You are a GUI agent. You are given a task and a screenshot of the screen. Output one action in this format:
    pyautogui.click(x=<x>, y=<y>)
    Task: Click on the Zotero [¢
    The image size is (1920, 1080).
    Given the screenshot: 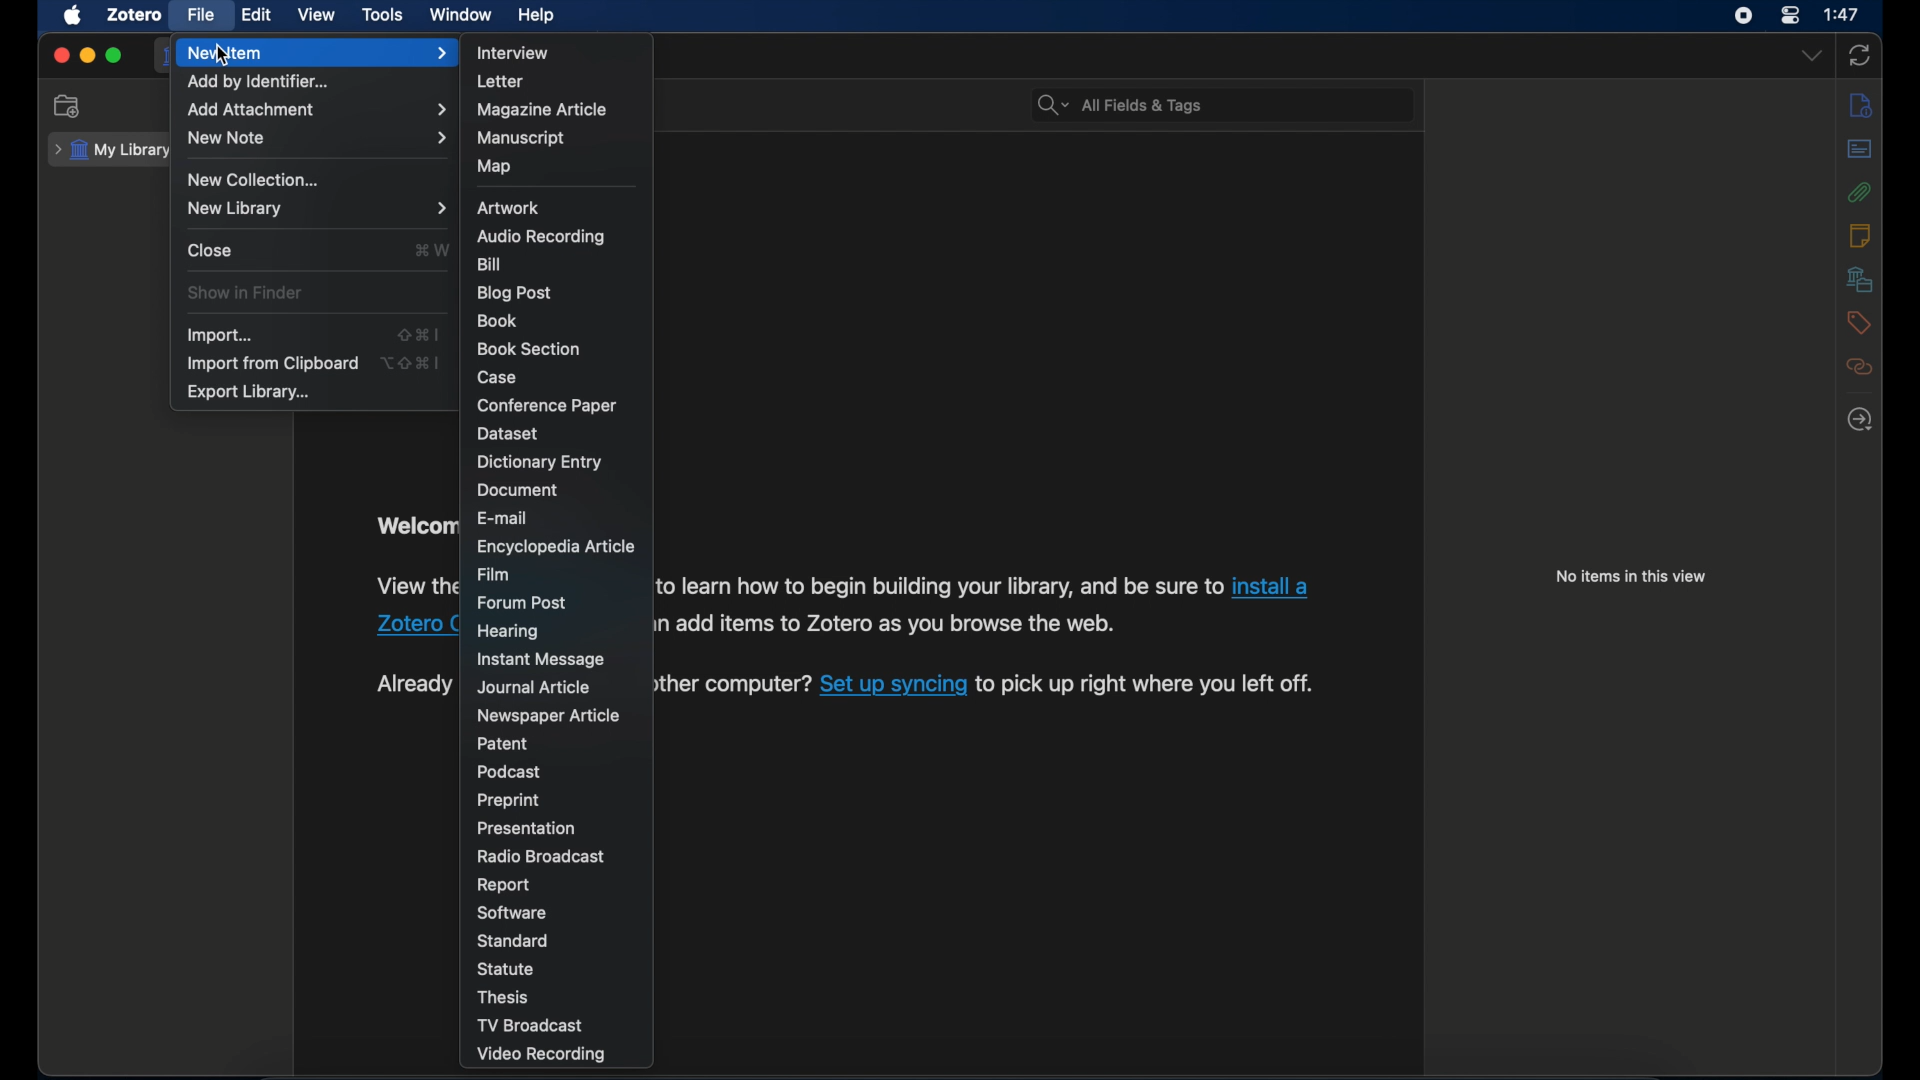 What is the action you would take?
    pyautogui.click(x=403, y=627)
    